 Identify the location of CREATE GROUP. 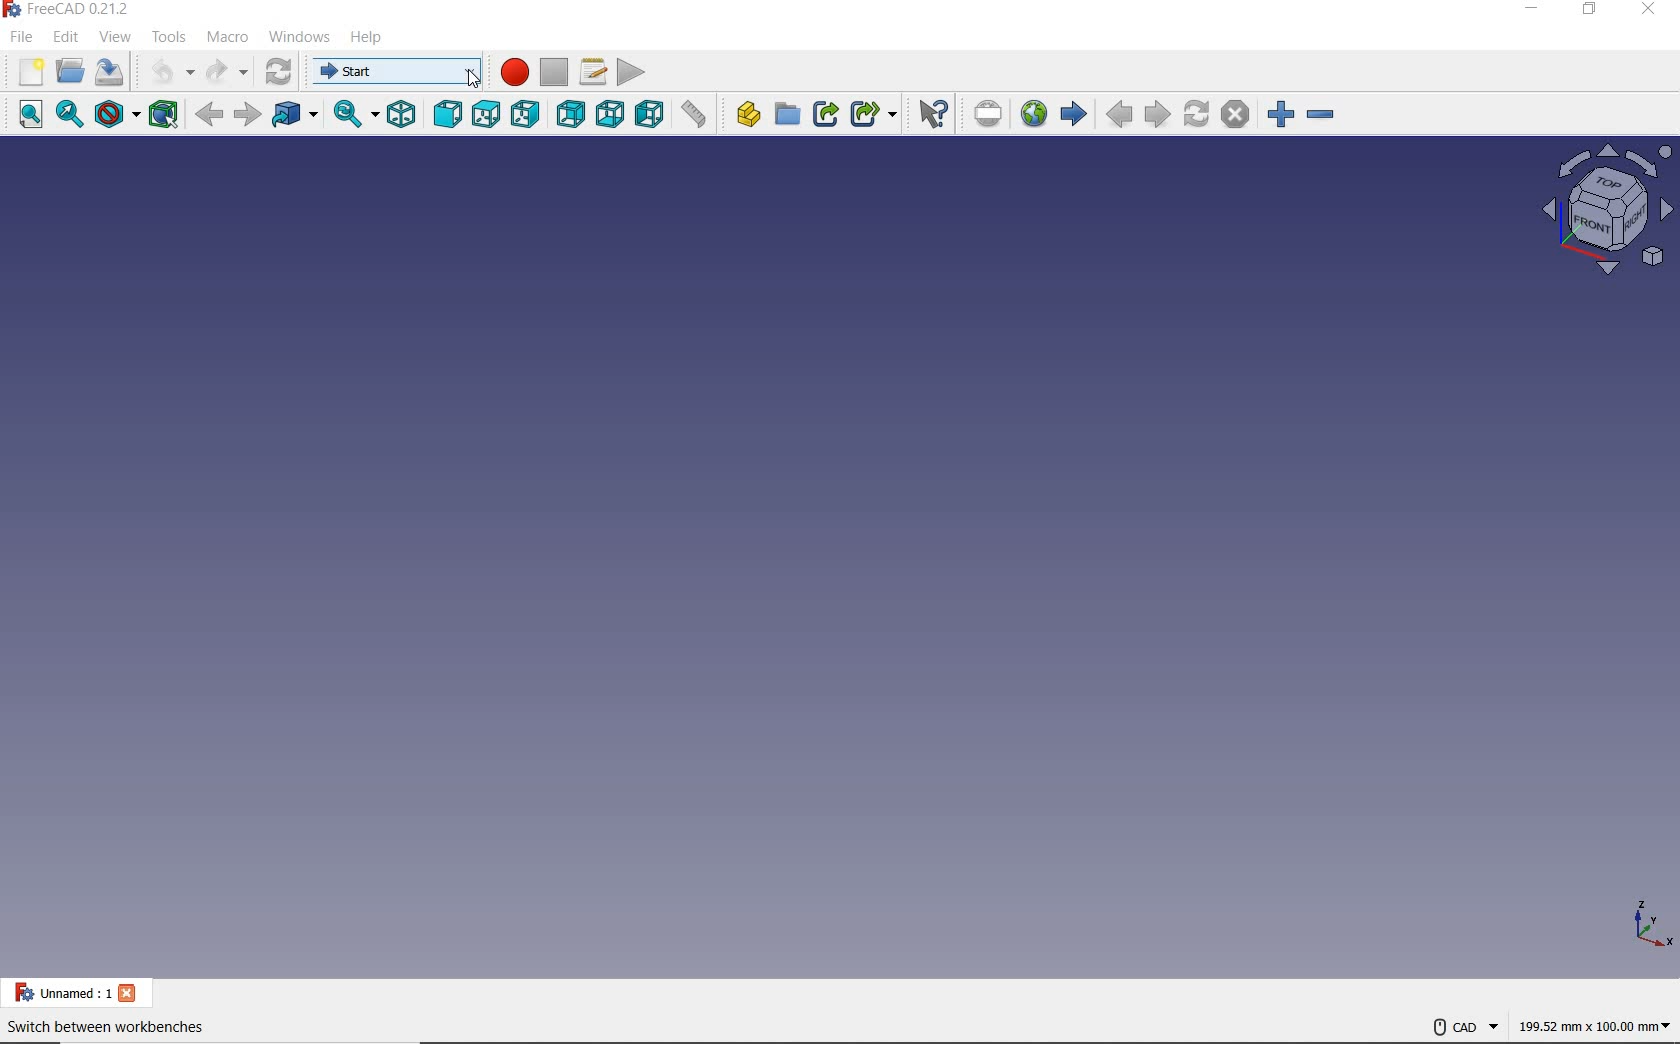
(787, 112).